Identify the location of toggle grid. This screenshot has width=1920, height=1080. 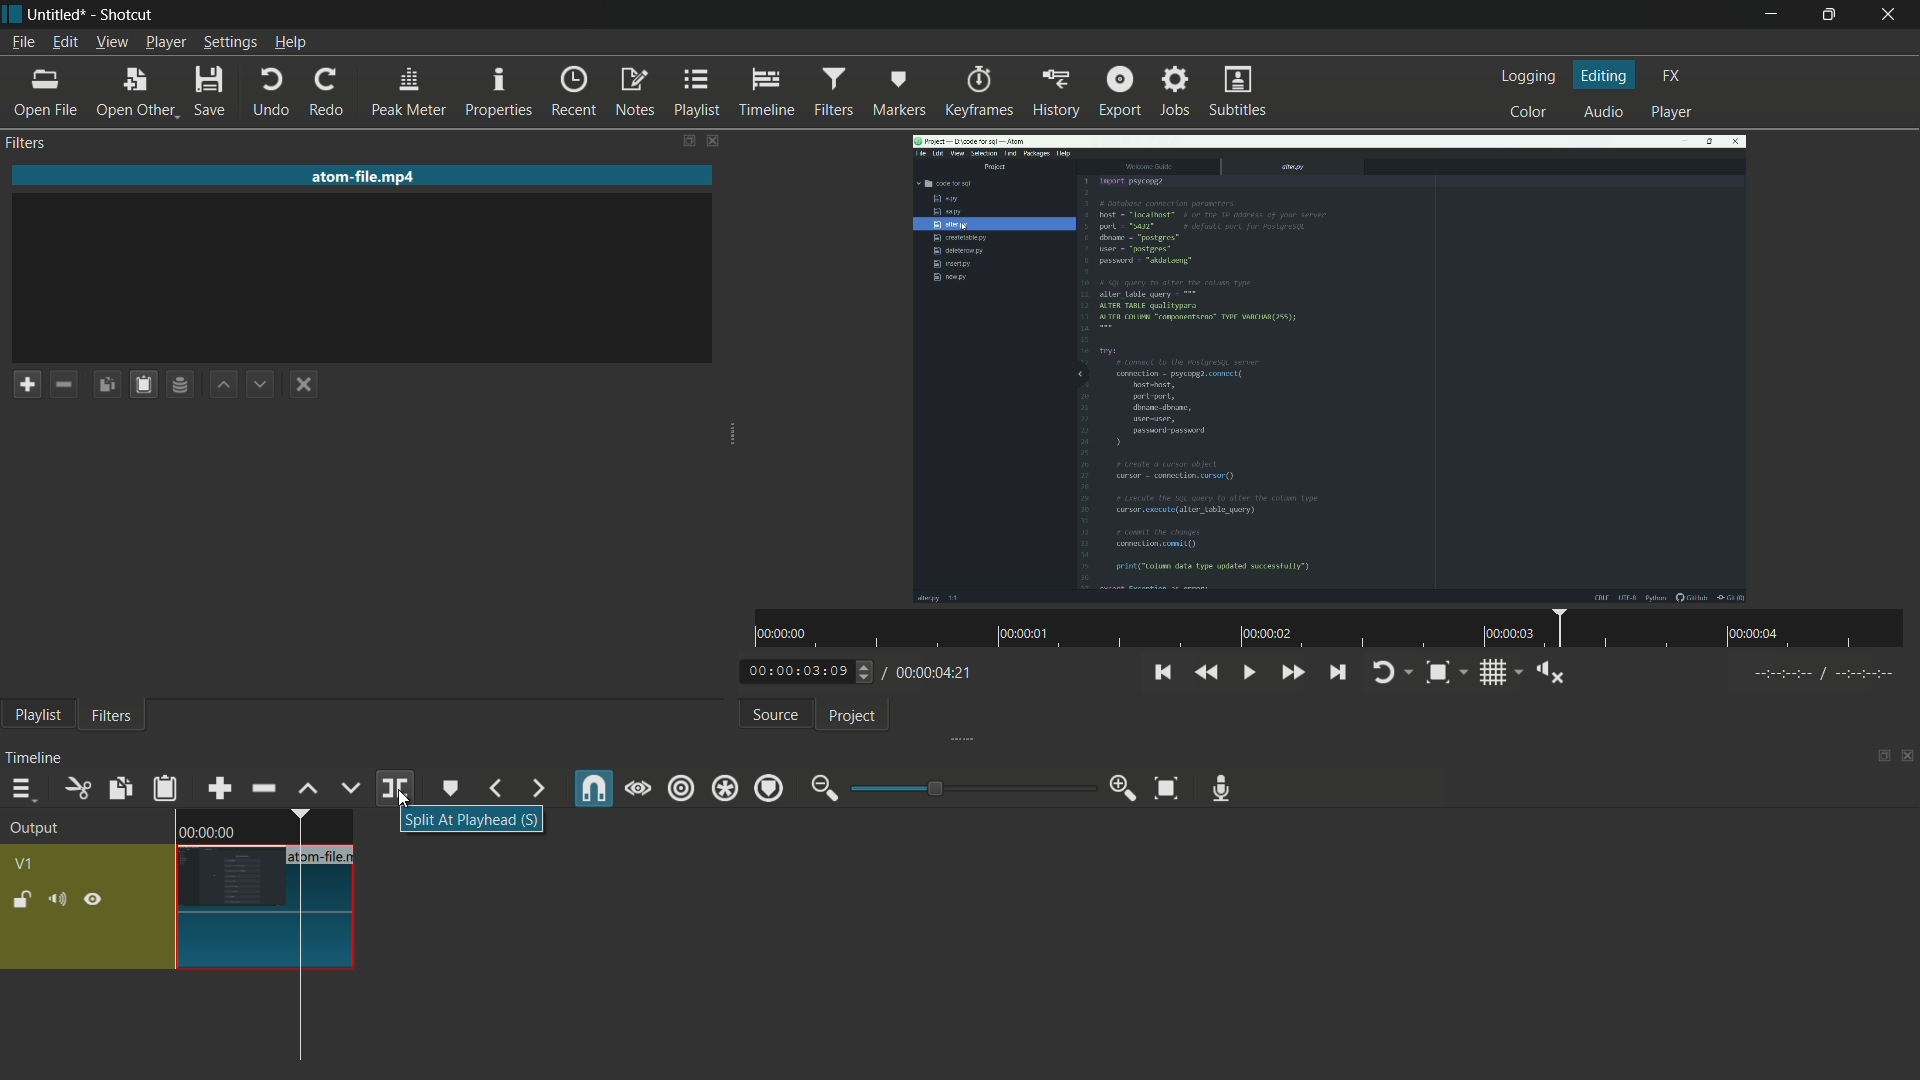
(1495, 673).